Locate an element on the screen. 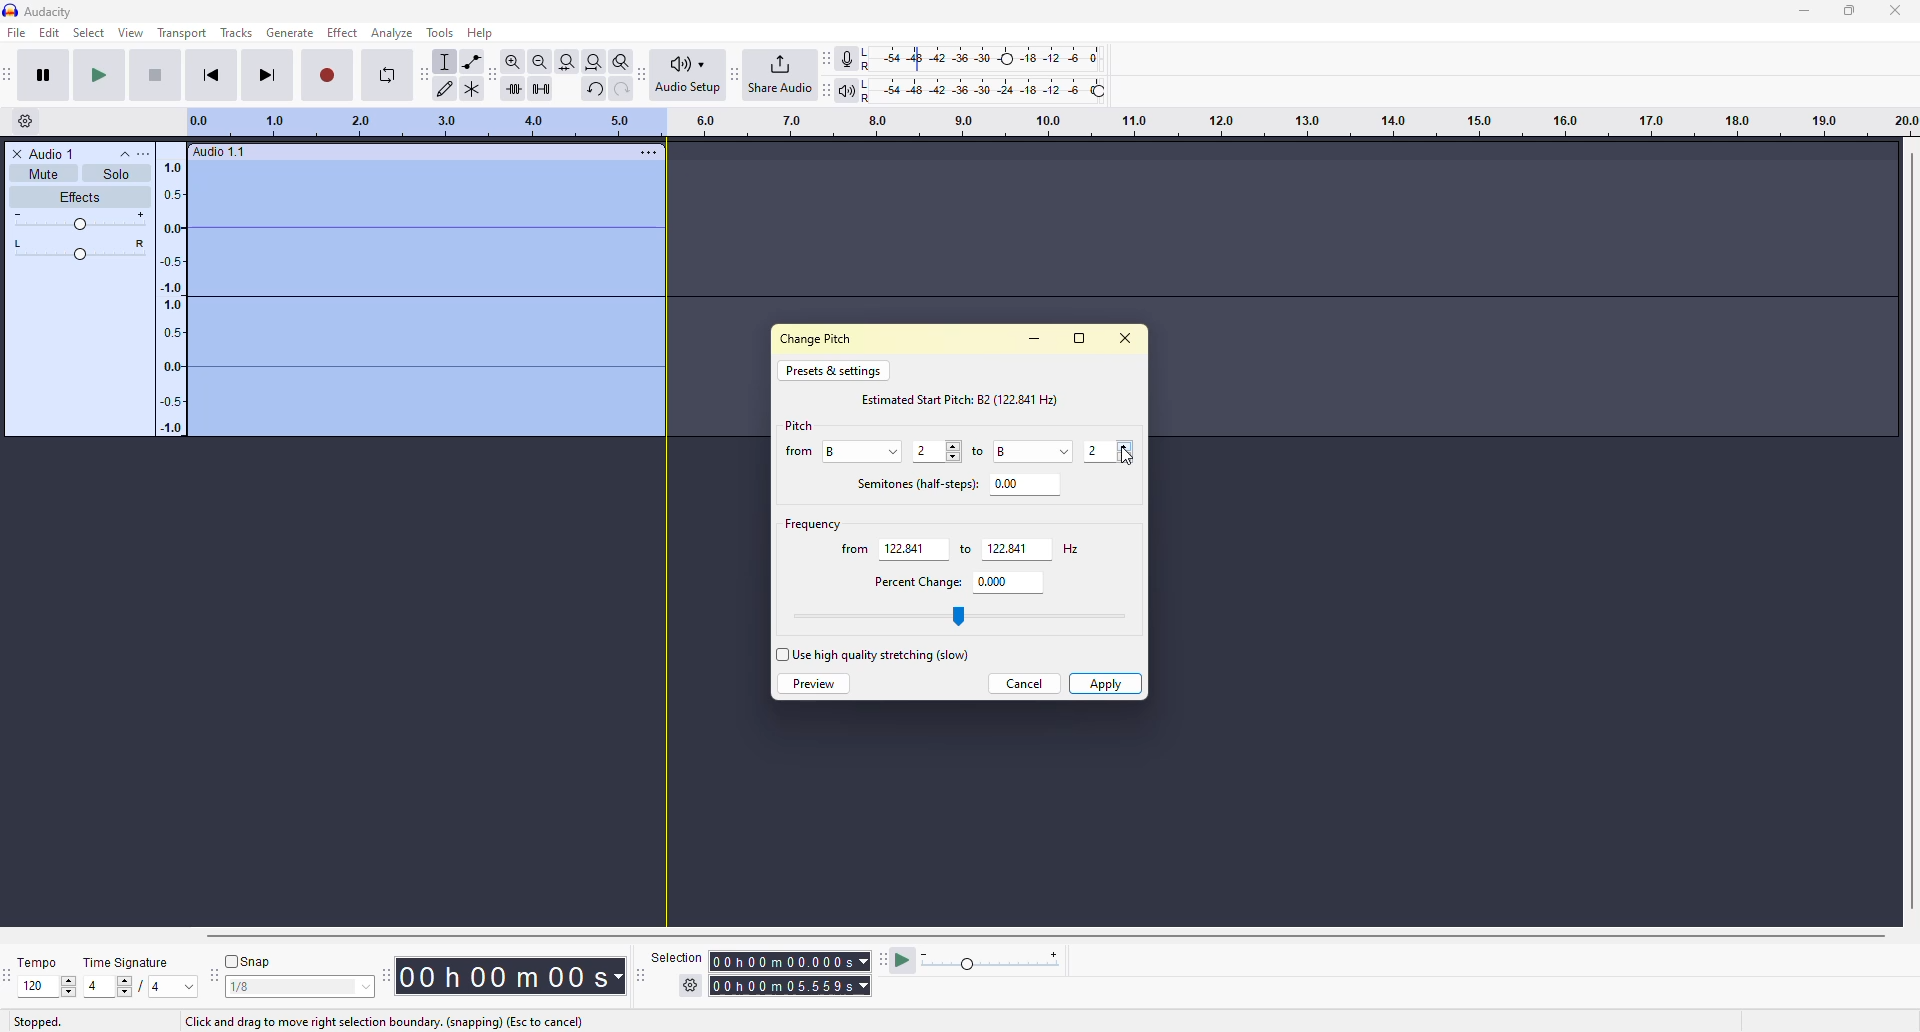 The height and width of the screenshot is (1032, 1920). to is located at coordinates (980, 452).